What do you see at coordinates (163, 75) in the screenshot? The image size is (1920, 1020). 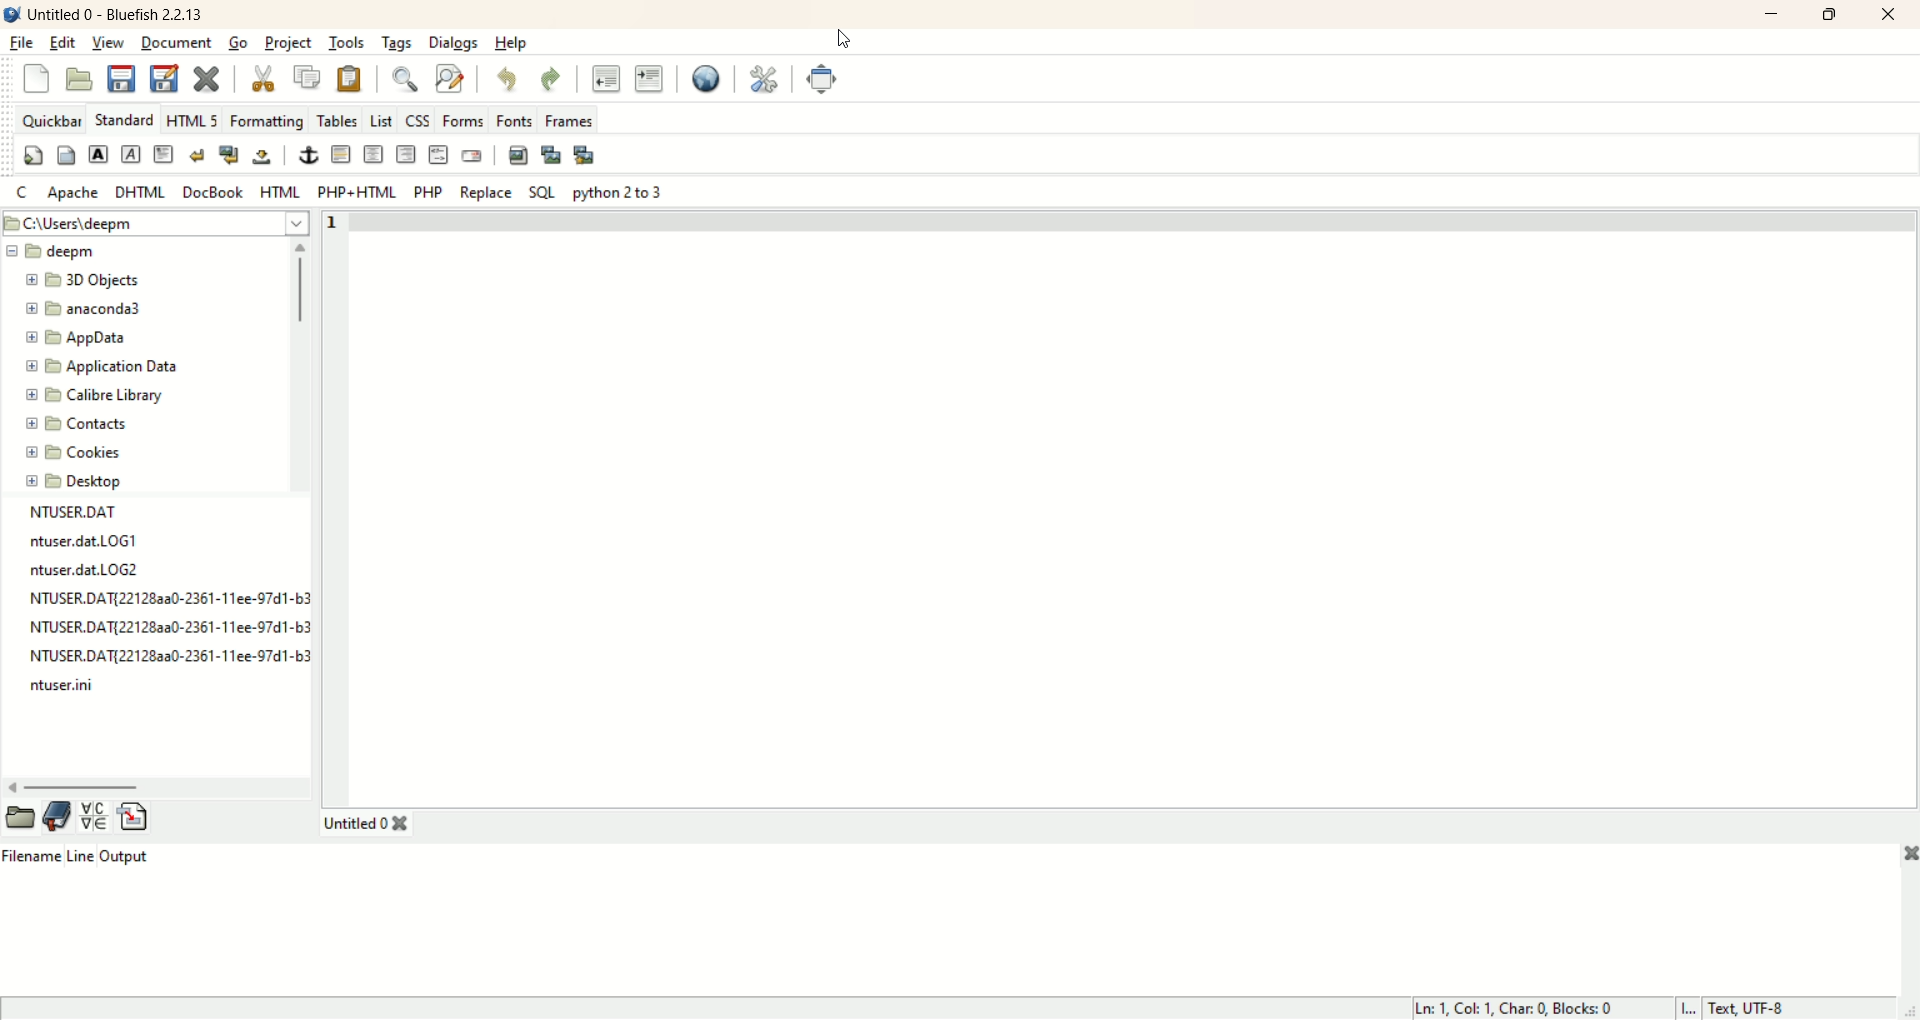 I see `save file as` at bounding box center [163, 75].